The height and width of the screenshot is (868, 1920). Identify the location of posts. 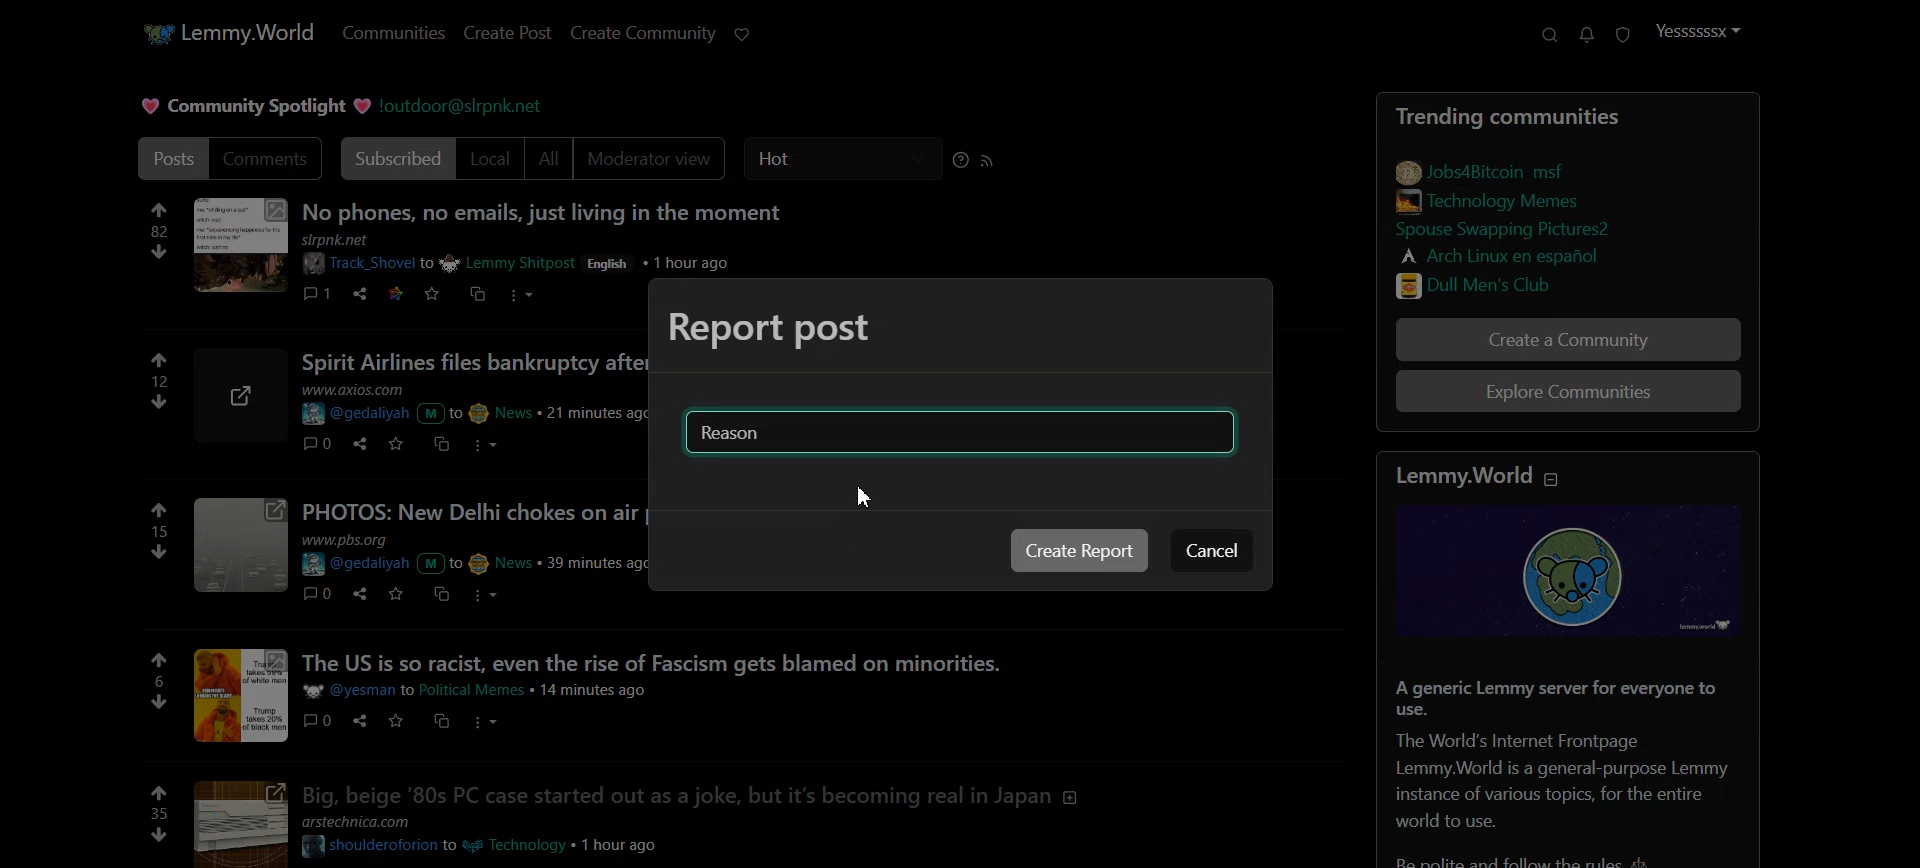
(472, 508).